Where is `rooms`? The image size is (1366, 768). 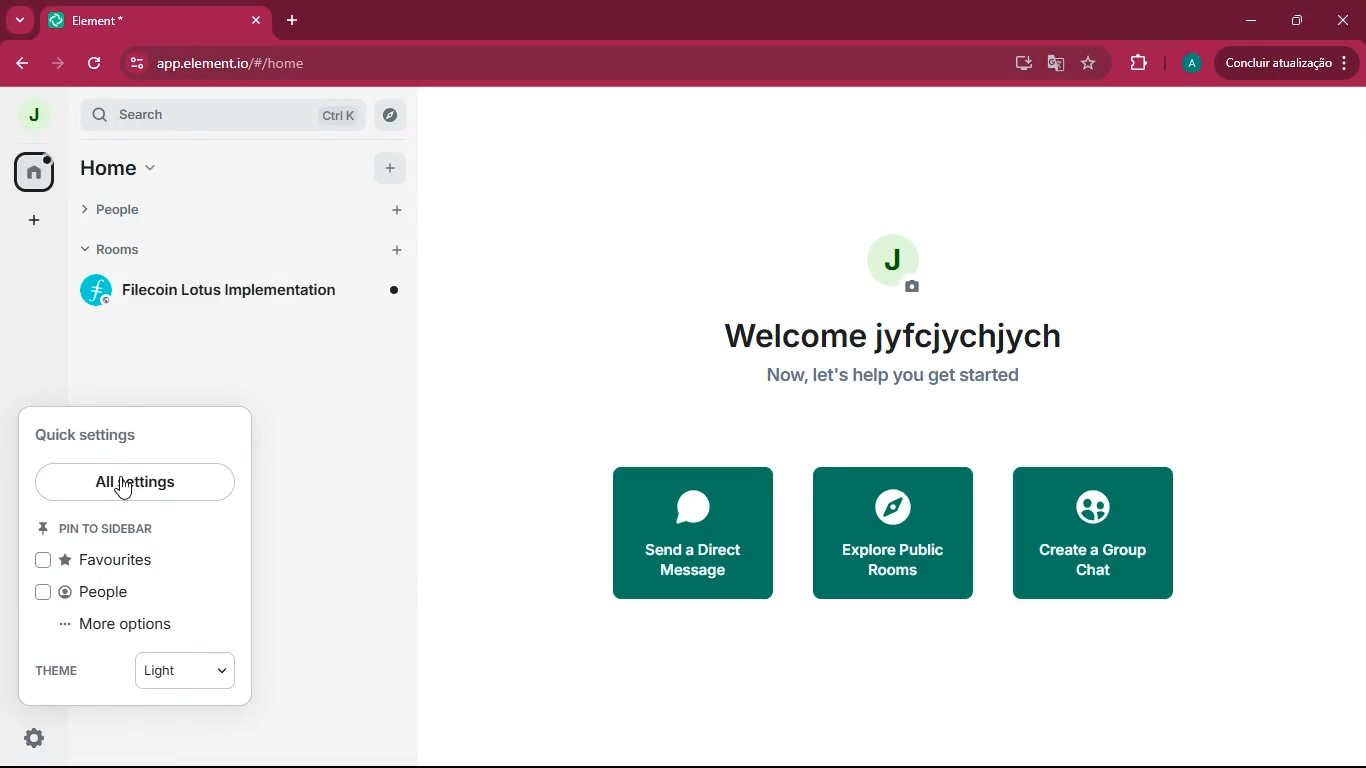
rooms is located at coordinates (217, 250).